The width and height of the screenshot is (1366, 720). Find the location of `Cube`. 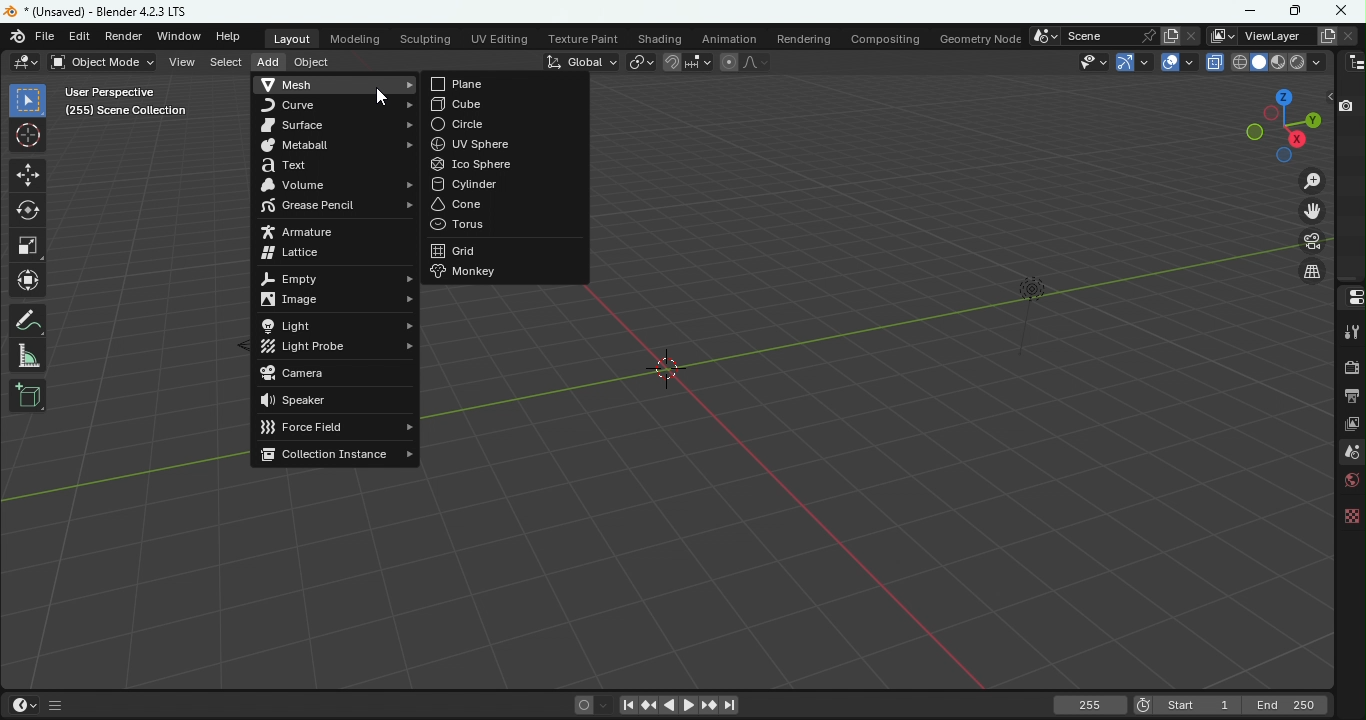

Cube is located at coordinates (506, 105).